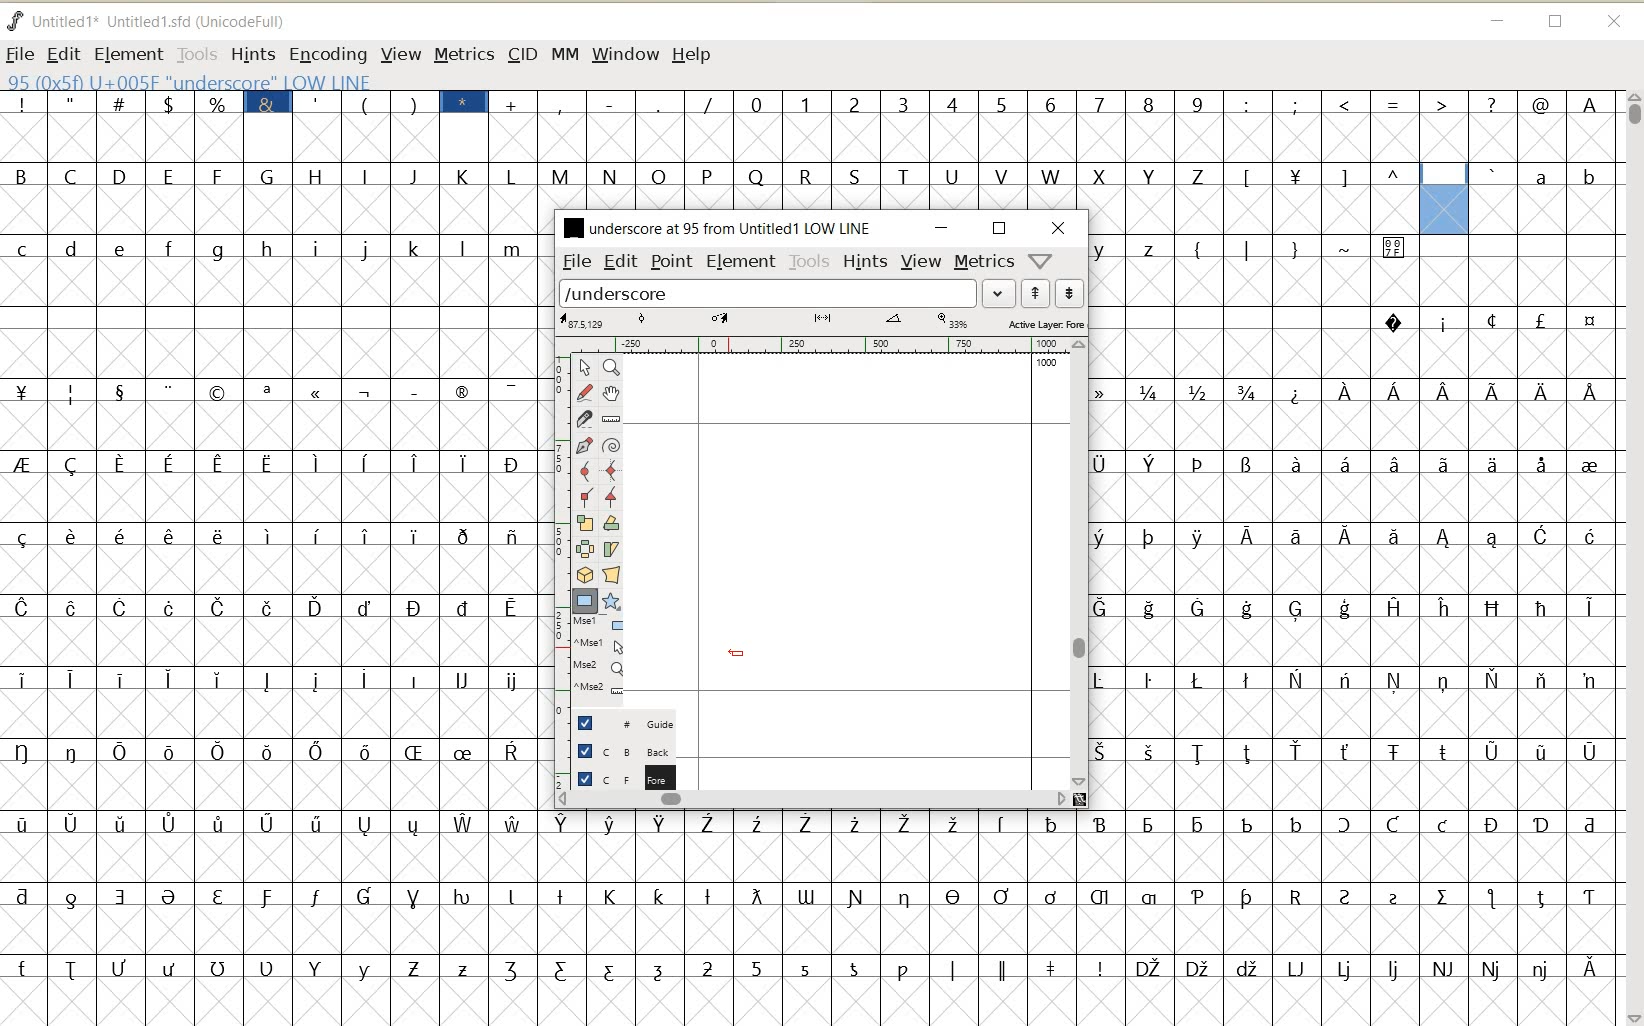 The height and width of the screenshot is (1026, 1644). I want to click on GLYPHY CHARACTERS, so click(1549, 197).